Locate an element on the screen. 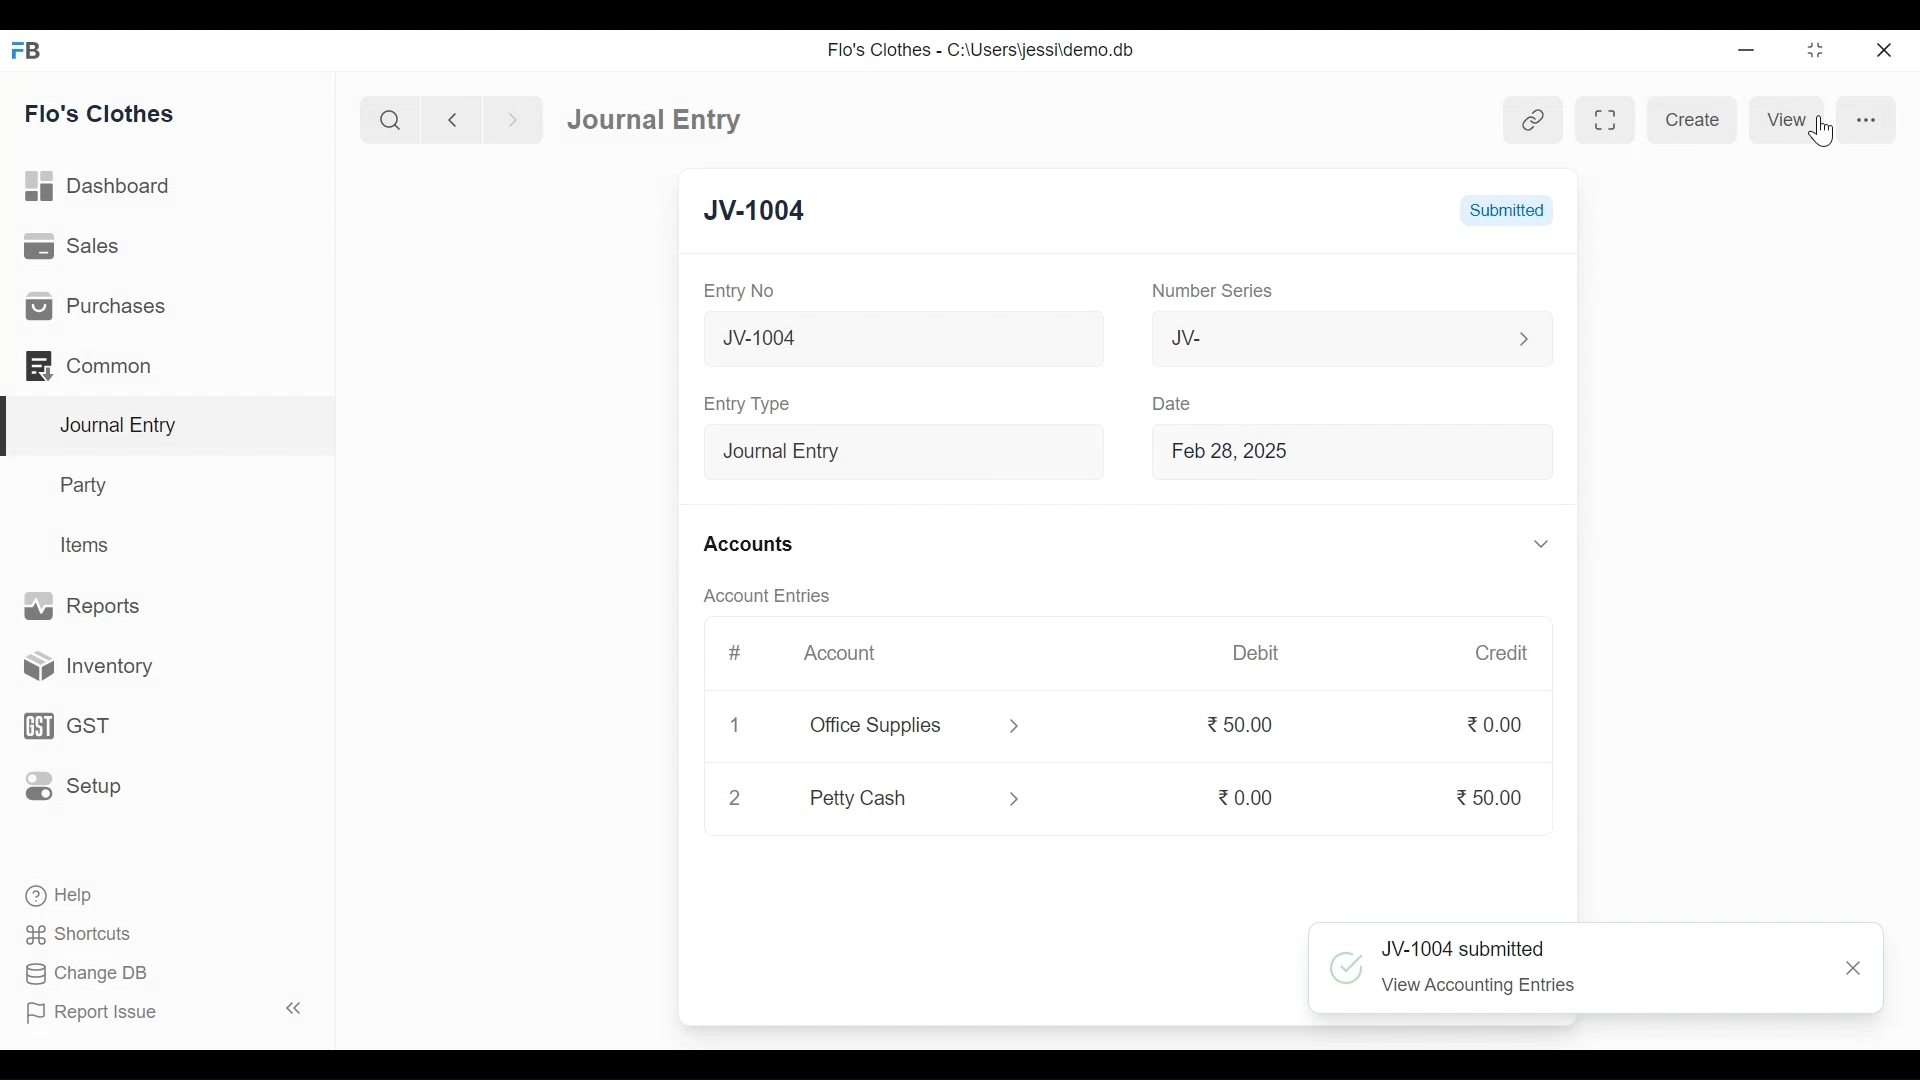 The height and width of the screenshot is (1080, 1920). ~~ JV-1004 submitted
‘ View Accounting Entries is located at coordinates (1564, 968).